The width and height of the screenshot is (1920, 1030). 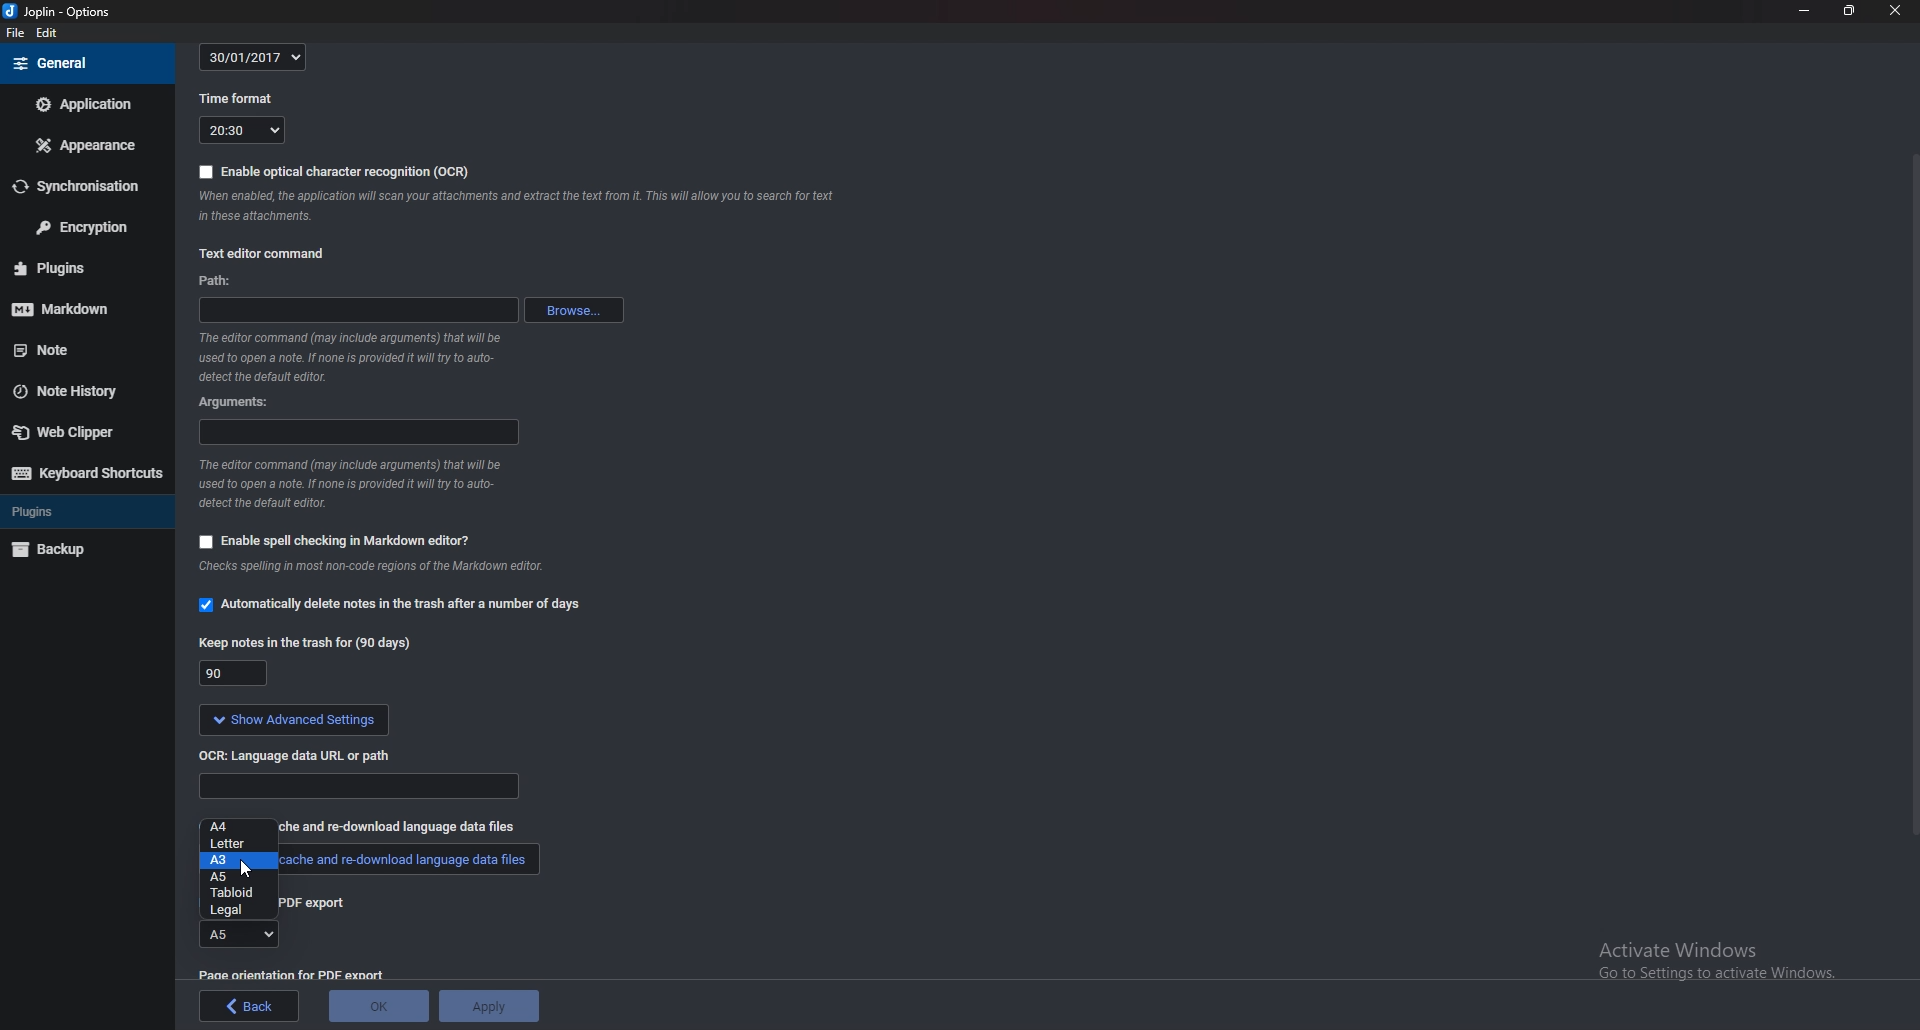 What do you see at coordinates (75, 432) in the screenshot?
I see `Web clipper` at bounding box center [75, 432].